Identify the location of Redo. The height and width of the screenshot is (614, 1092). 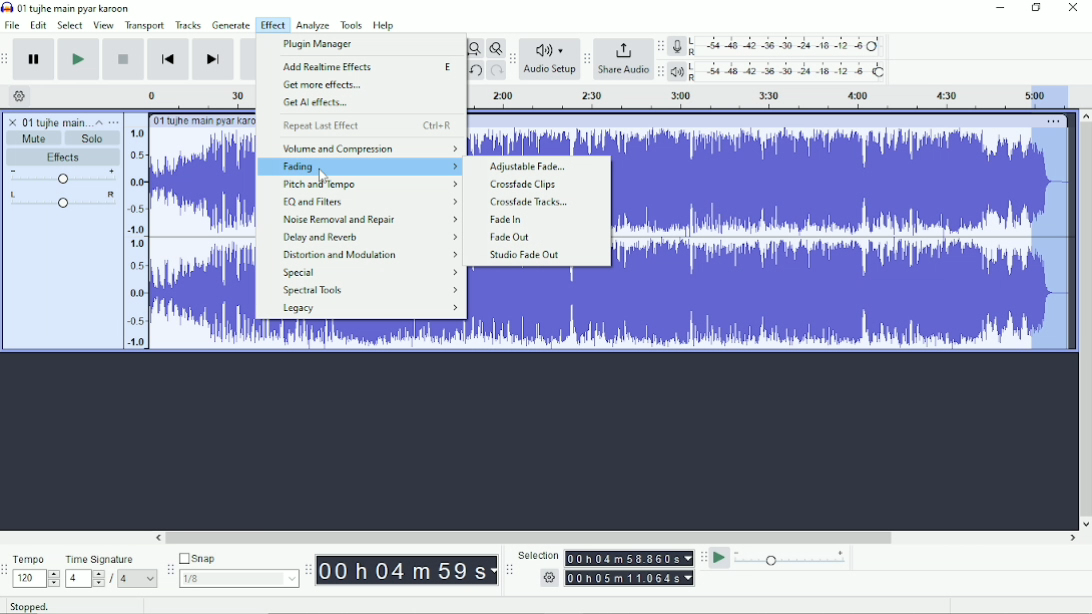
(496, 69).